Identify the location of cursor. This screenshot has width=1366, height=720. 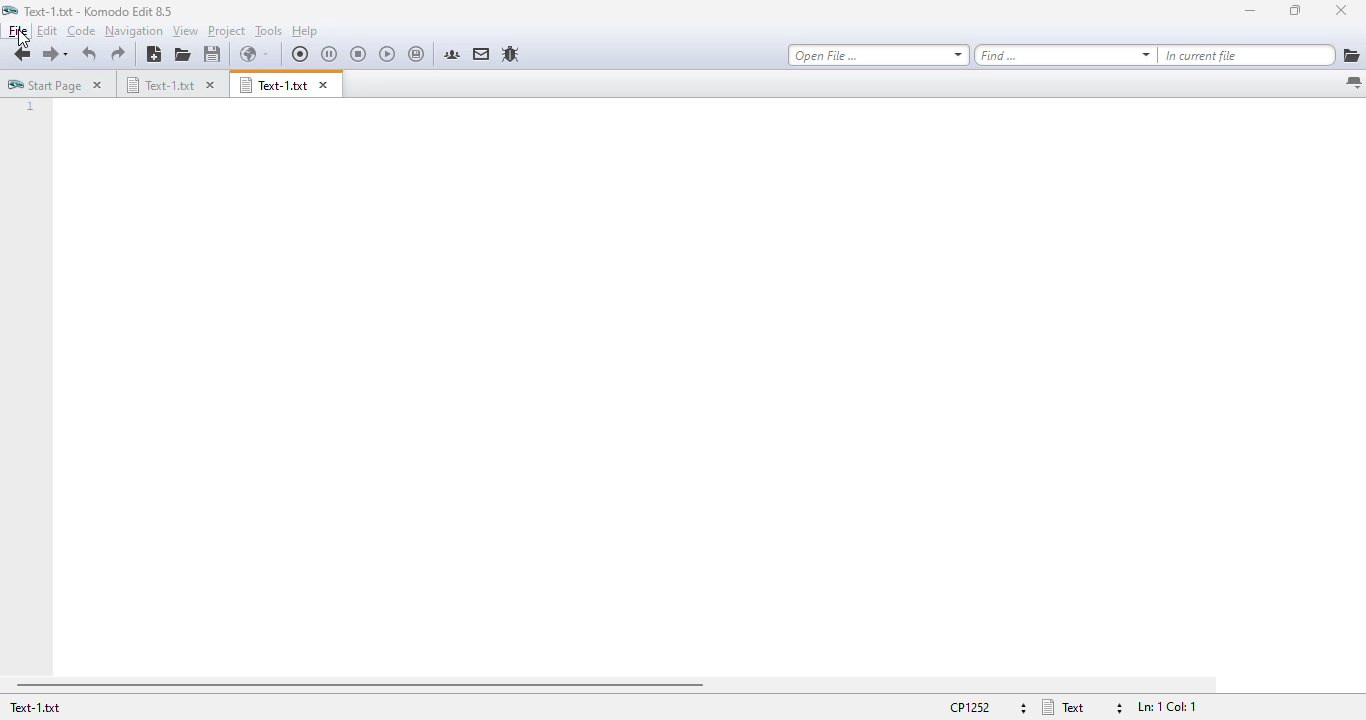
(22, 40).